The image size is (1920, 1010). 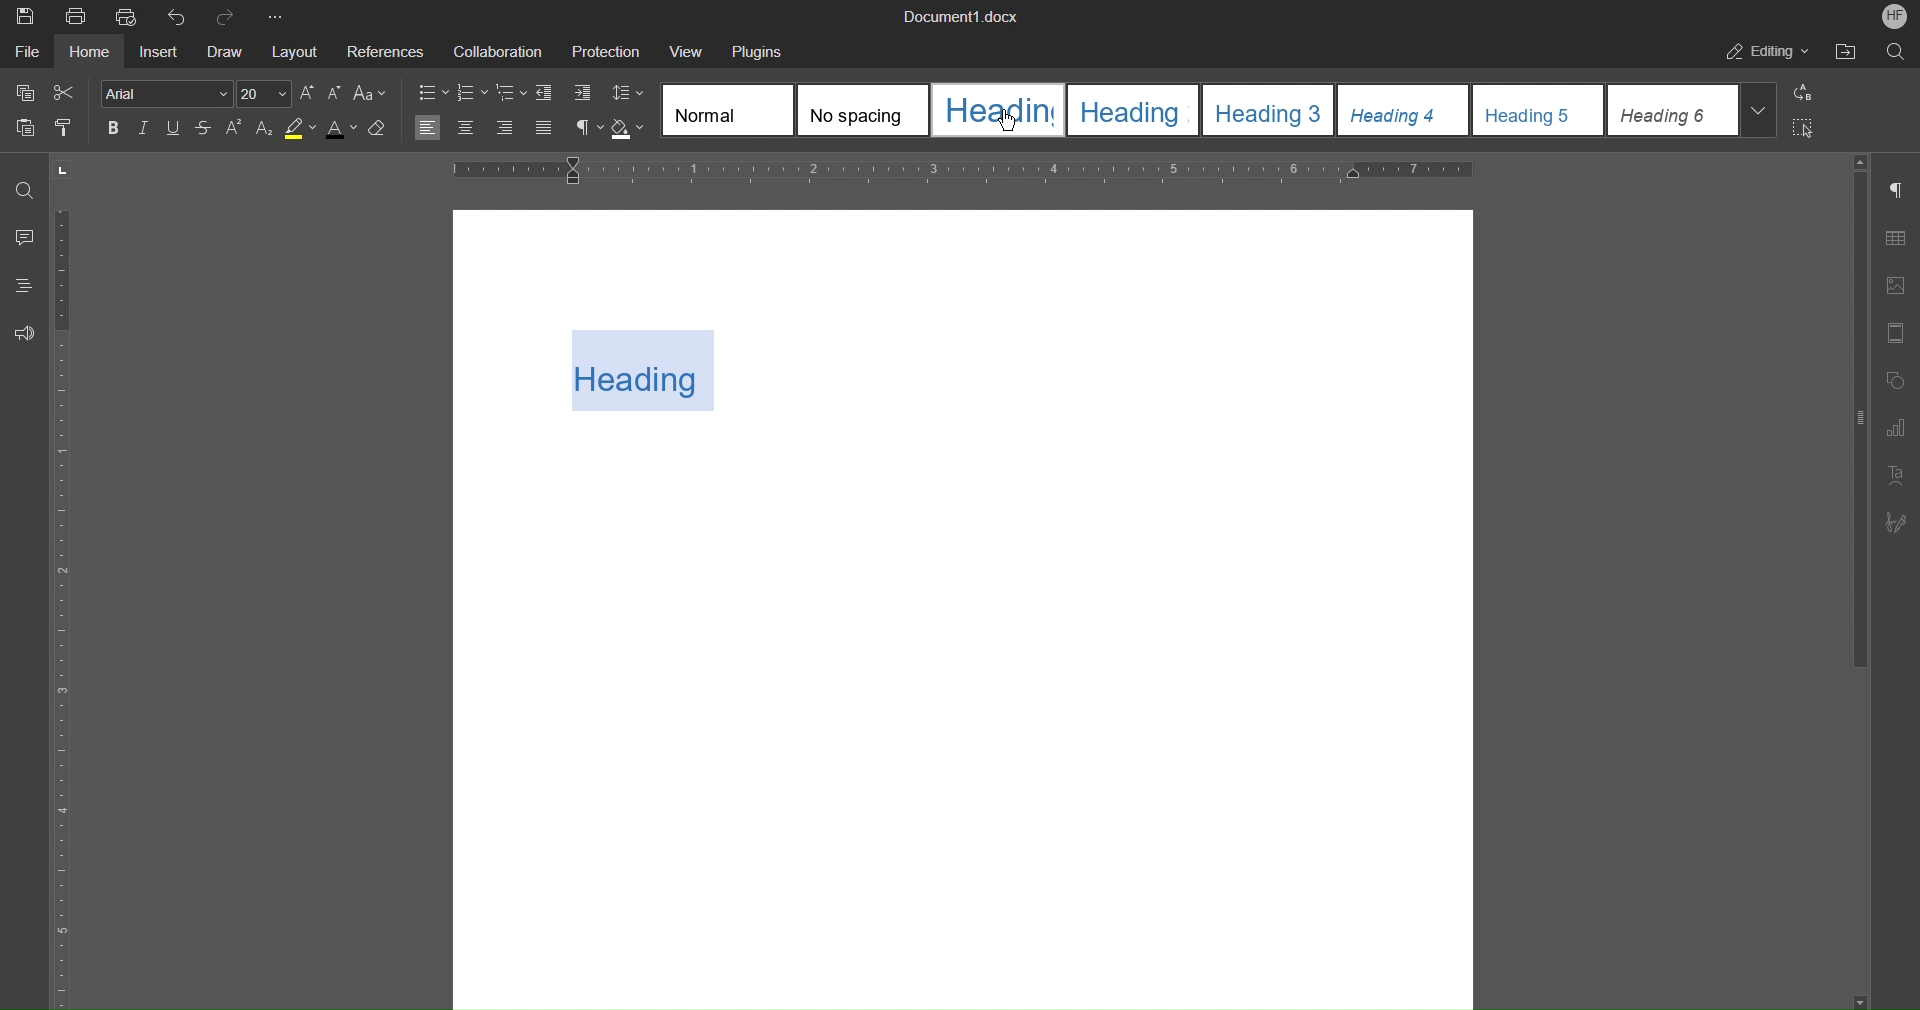 I want to click on Redo, so click(x=226, y=16).